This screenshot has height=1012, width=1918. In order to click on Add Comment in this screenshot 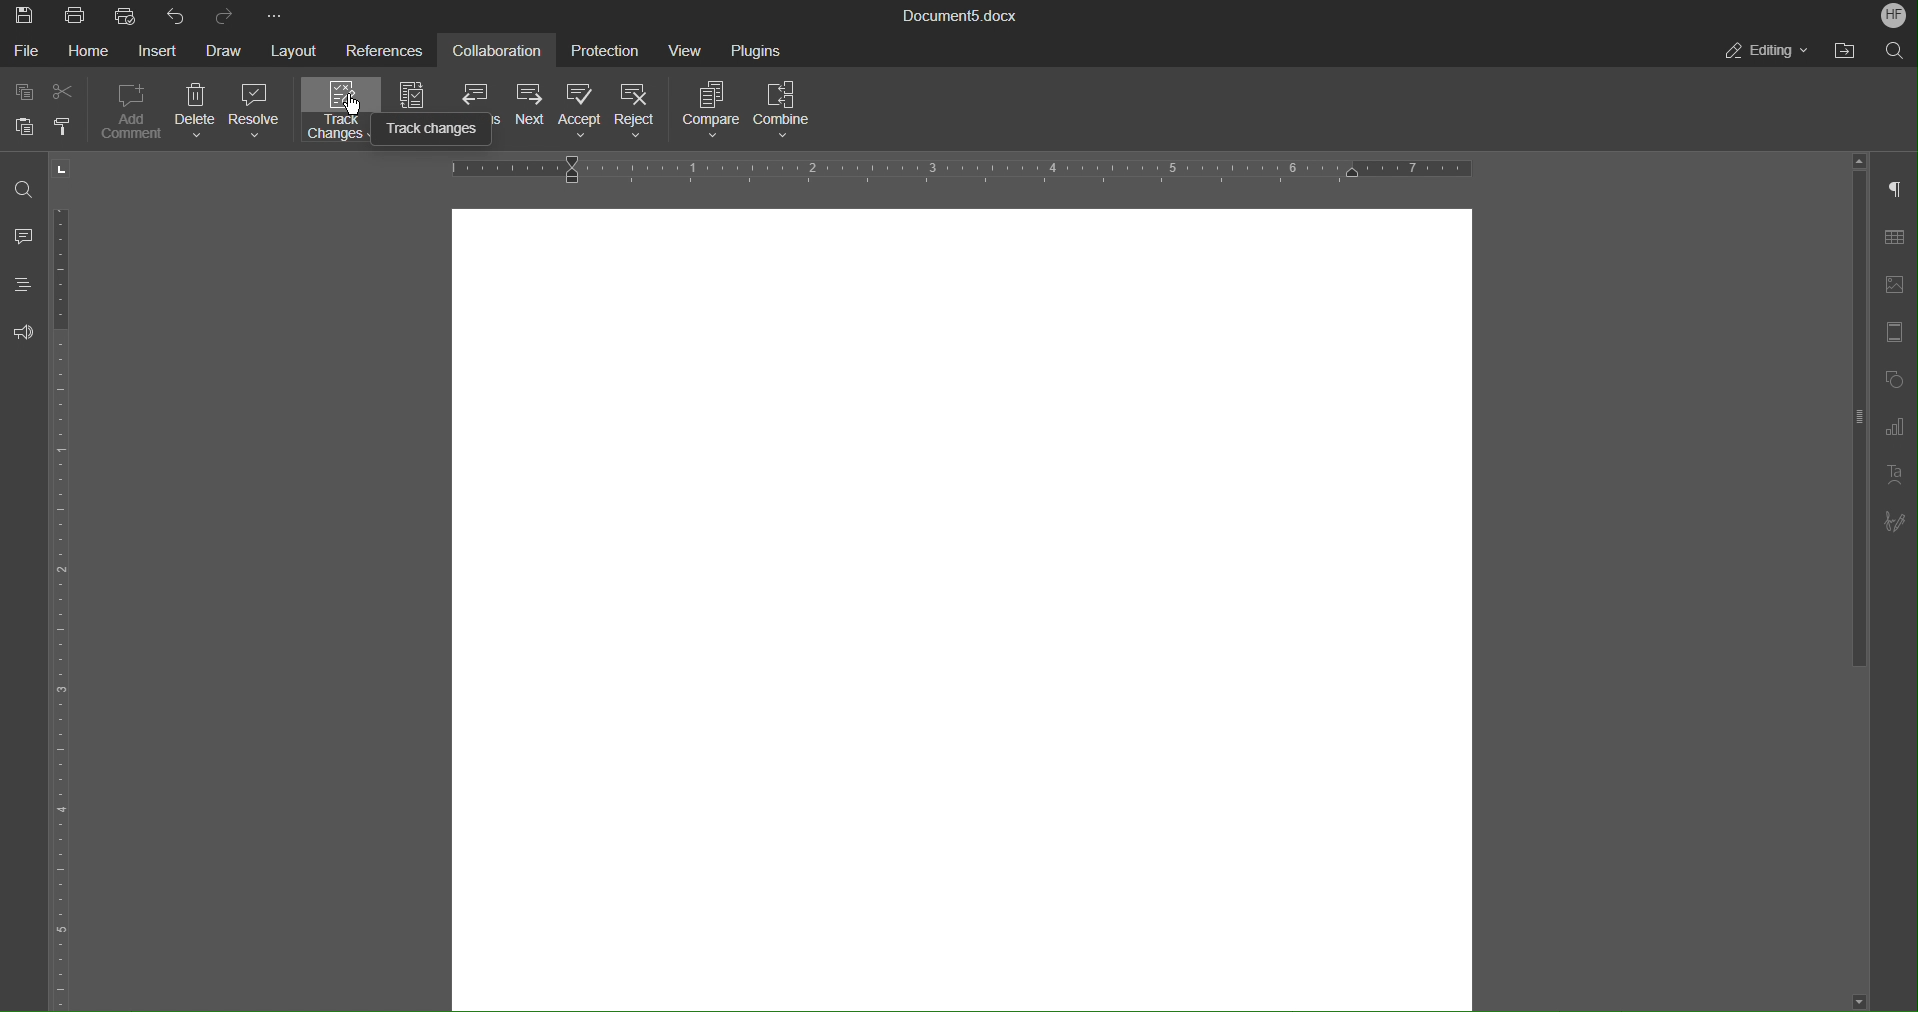, I will do `click(135, 116)`.